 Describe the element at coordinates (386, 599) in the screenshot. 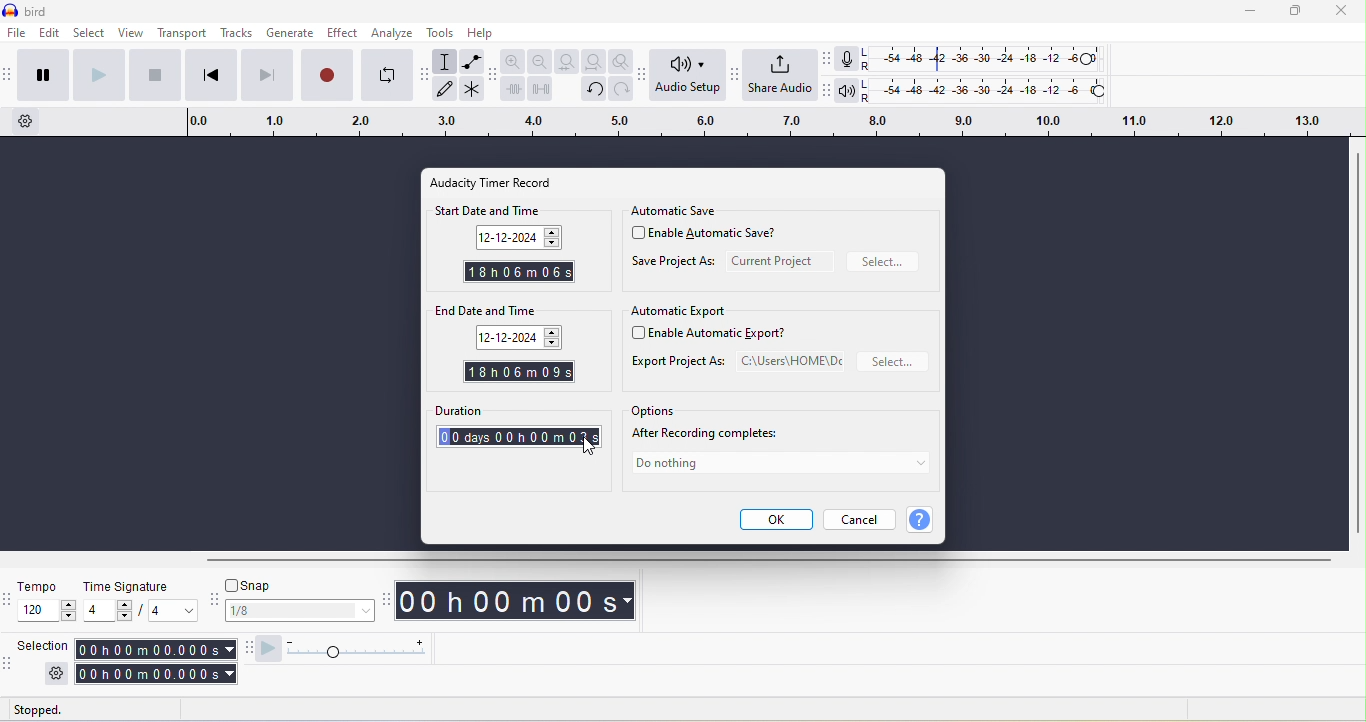

I see `audacity time toolbar` at that location.